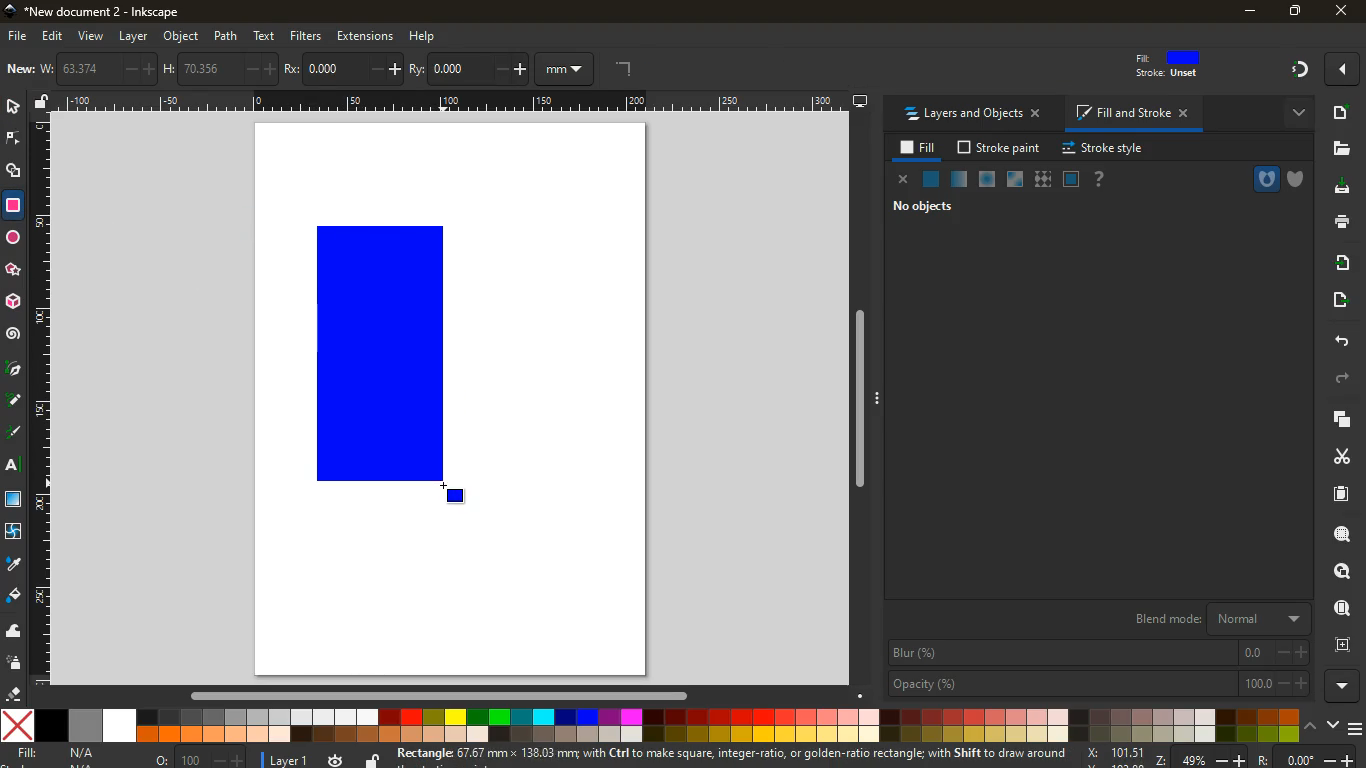 This screenshot has height=768, width=1366. What do you see at coordinates (15, 533) in the screenshot?
I see `twist` at bounding box center [15, 533].